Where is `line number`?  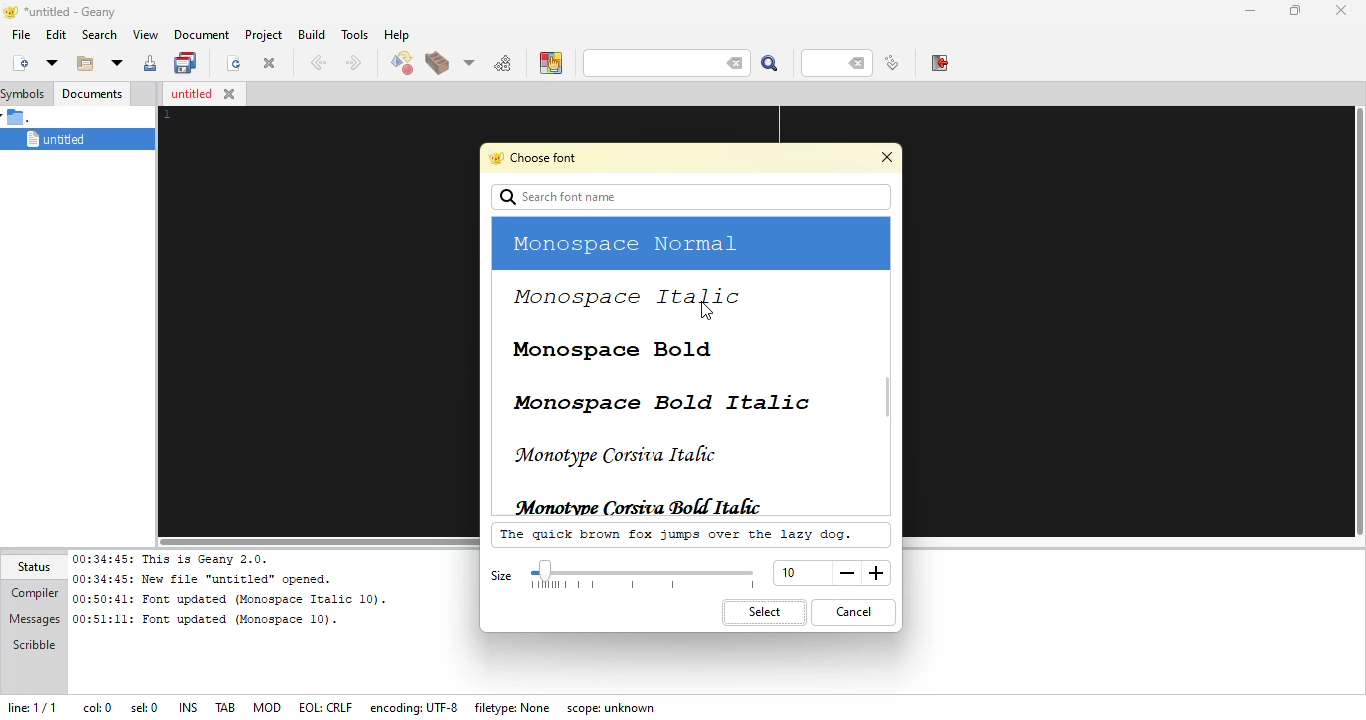 line number is located at coordinates (162, 116).